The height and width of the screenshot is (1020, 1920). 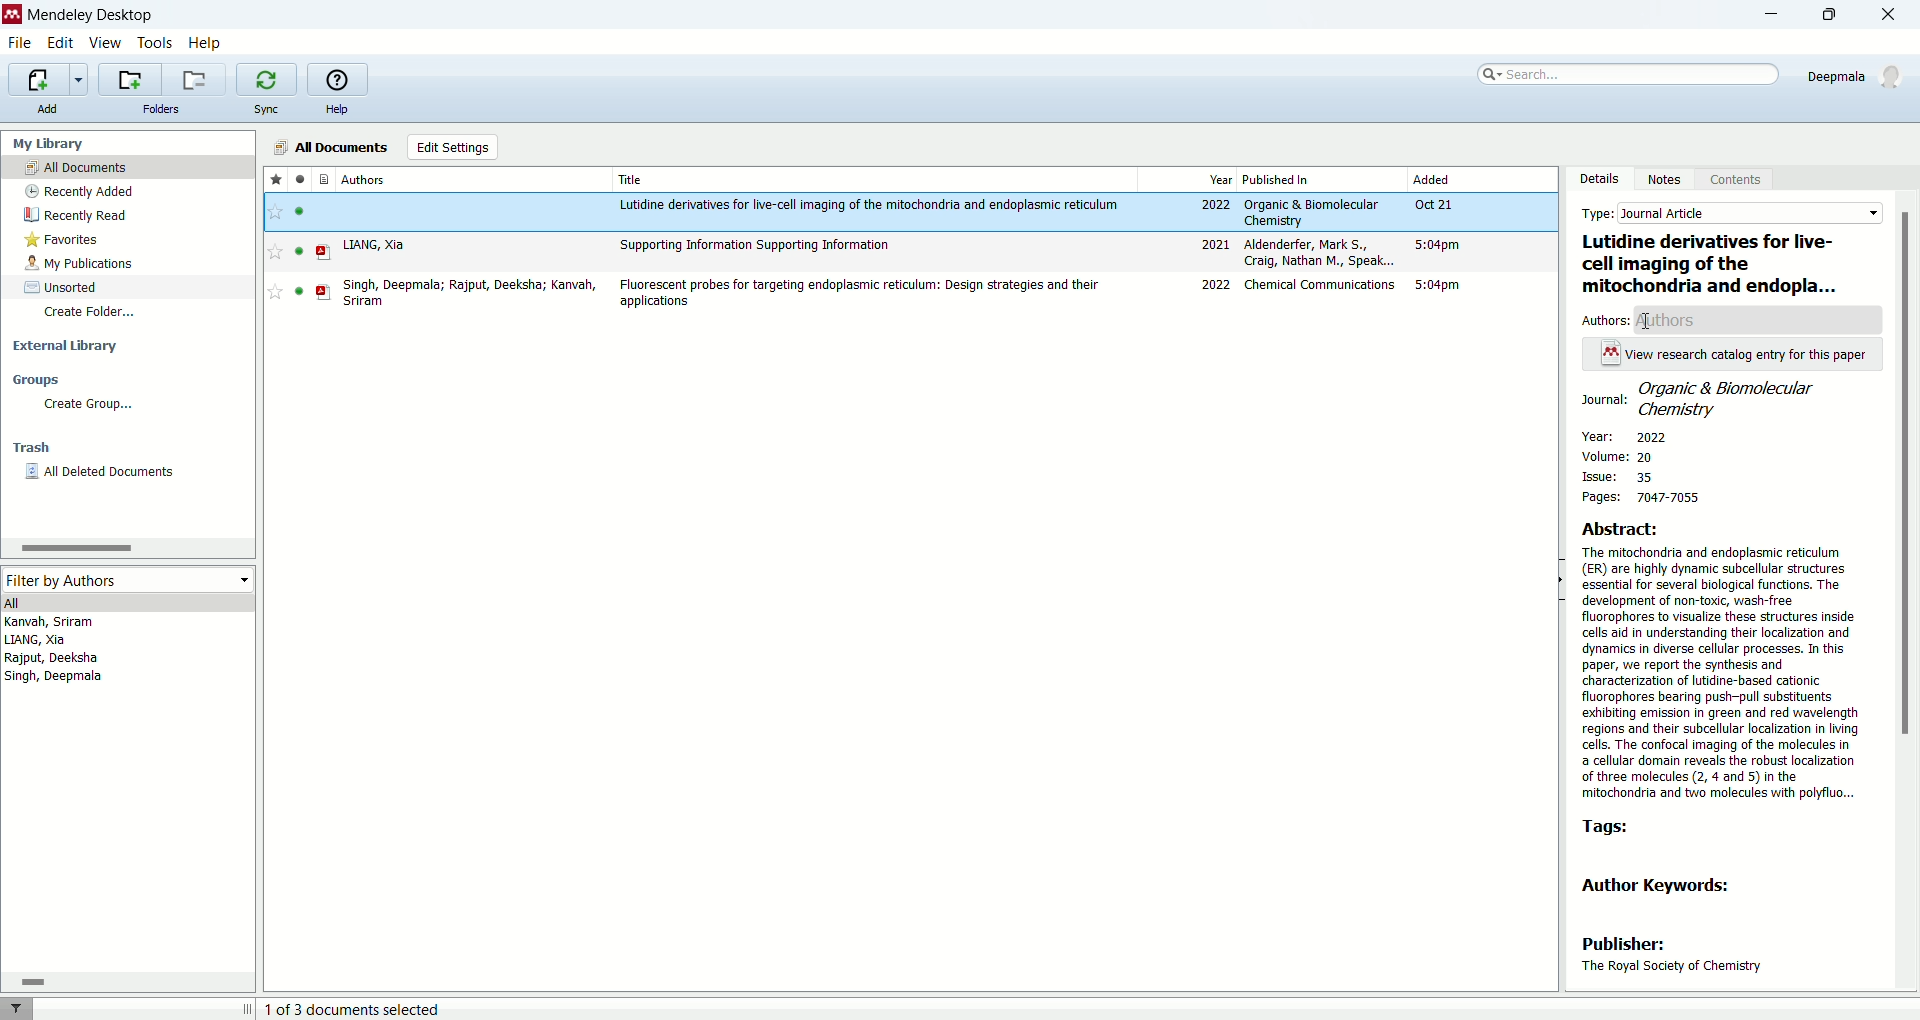 I want to click on notes, so click(x=1663, y=183).